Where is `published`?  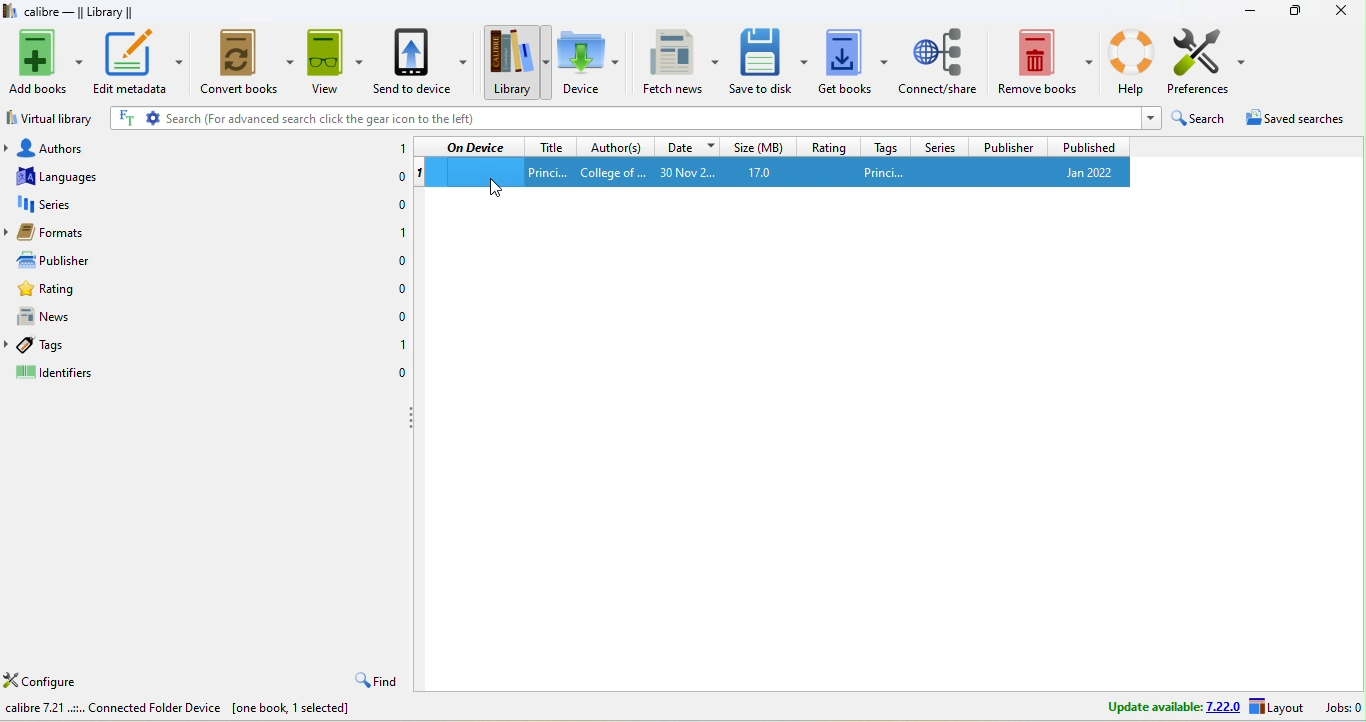 published is located at coordinates (1088, 146).